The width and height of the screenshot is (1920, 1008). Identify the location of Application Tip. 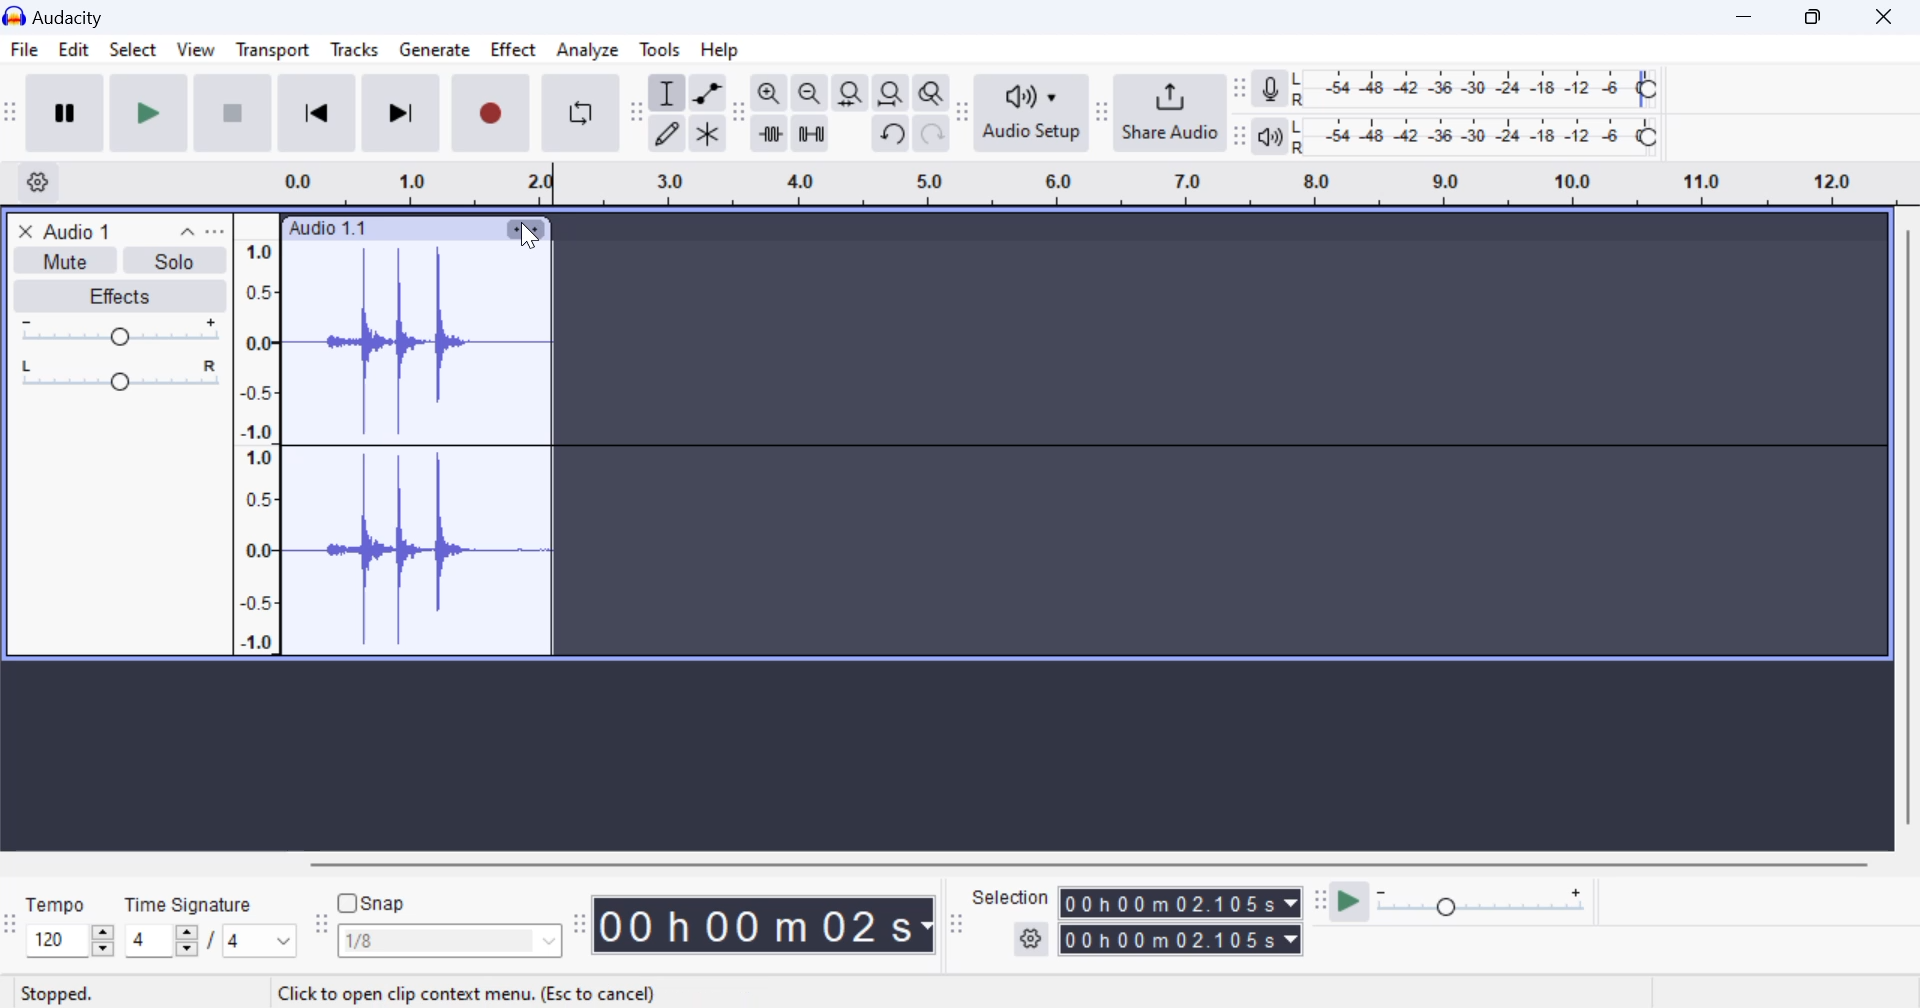
(469, 992).